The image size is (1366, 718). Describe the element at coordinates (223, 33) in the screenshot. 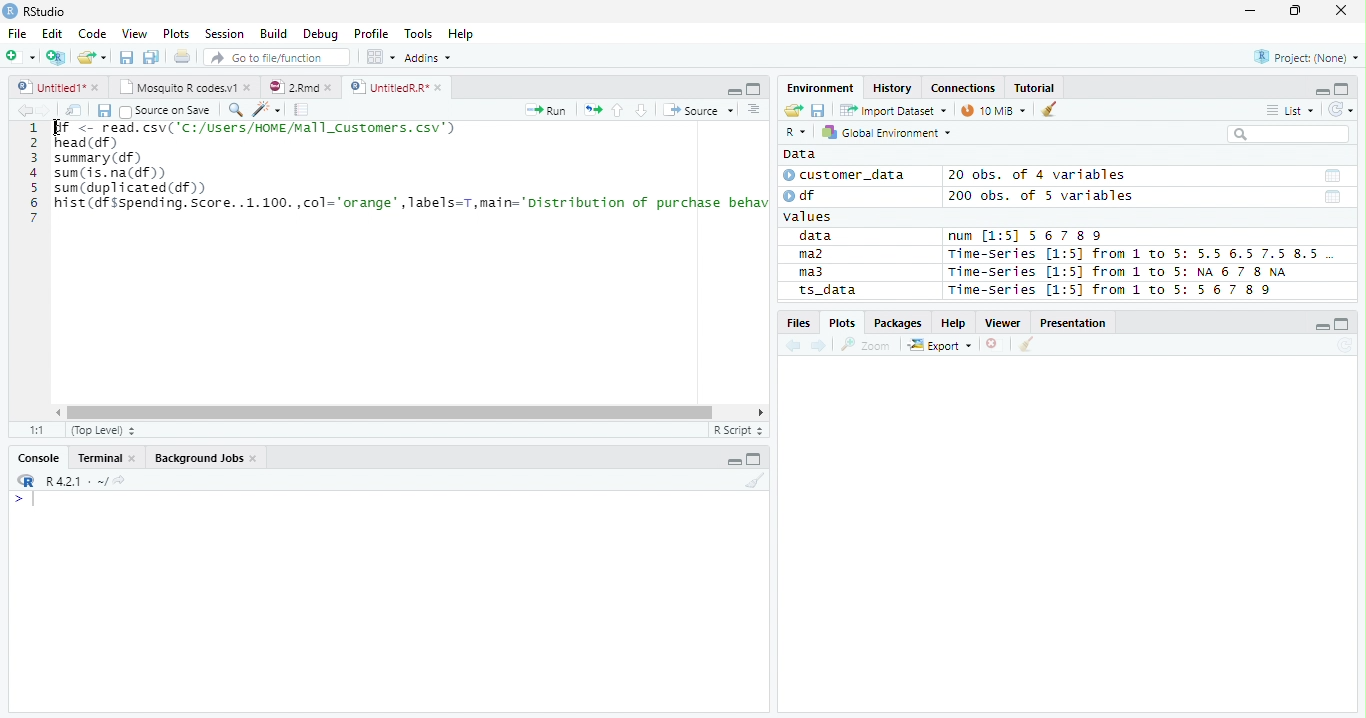

I see `Session` at that location.